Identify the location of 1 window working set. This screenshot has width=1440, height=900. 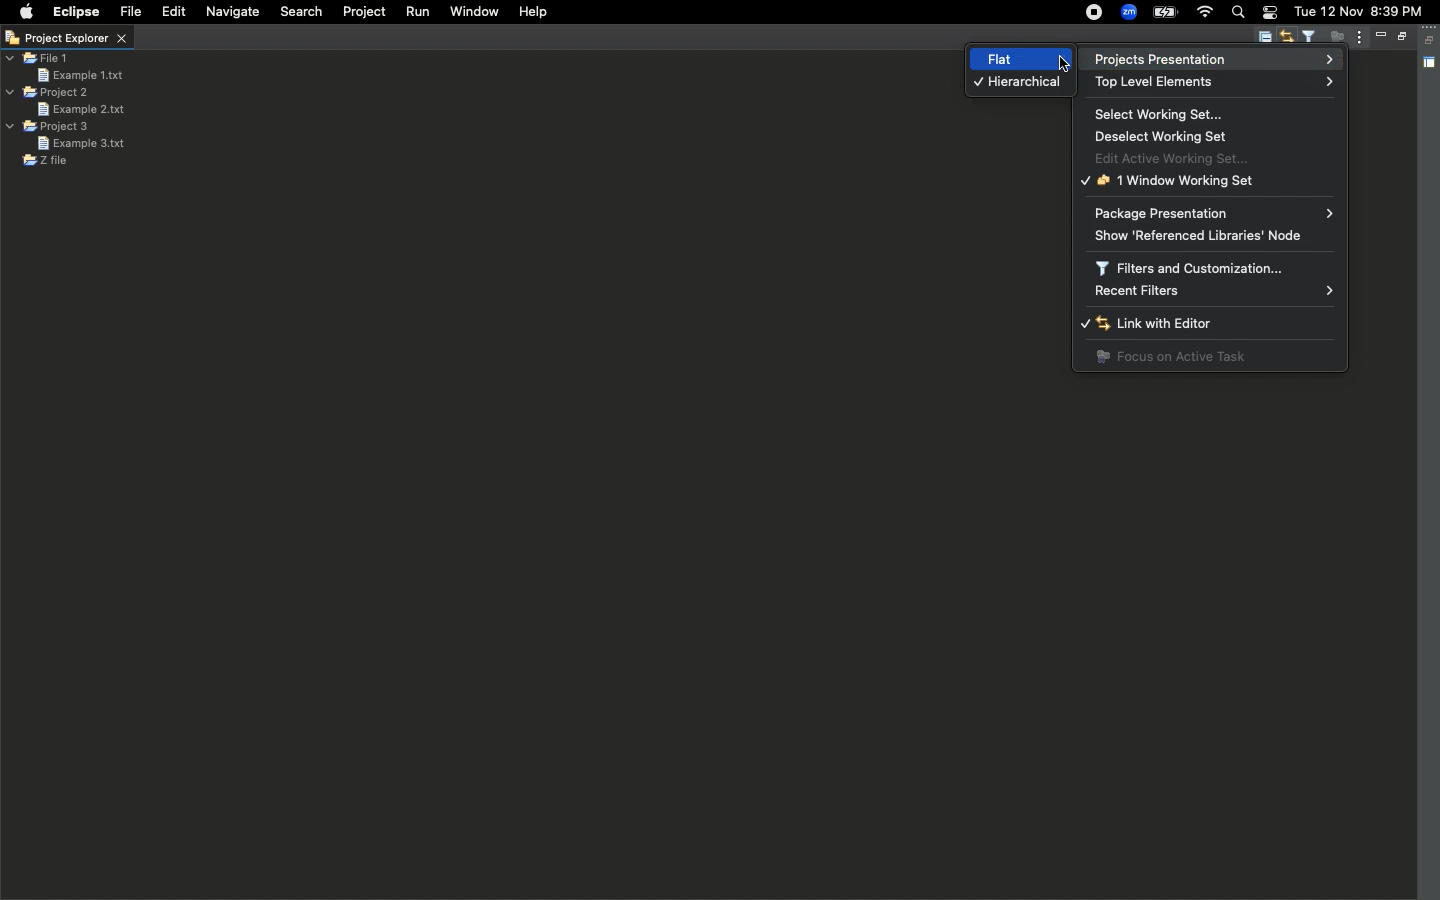
(1171, 181).